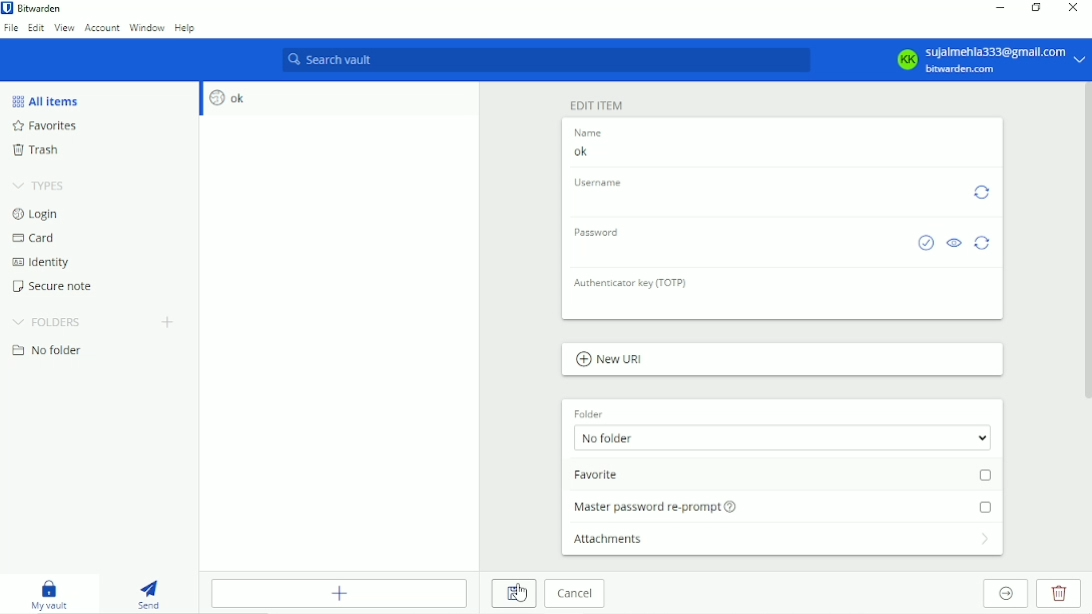  What do you see at coordinates (632, 282) in the screenshot?
I see `Authenticator key (TOTP)` at bounding box center [632, 282].